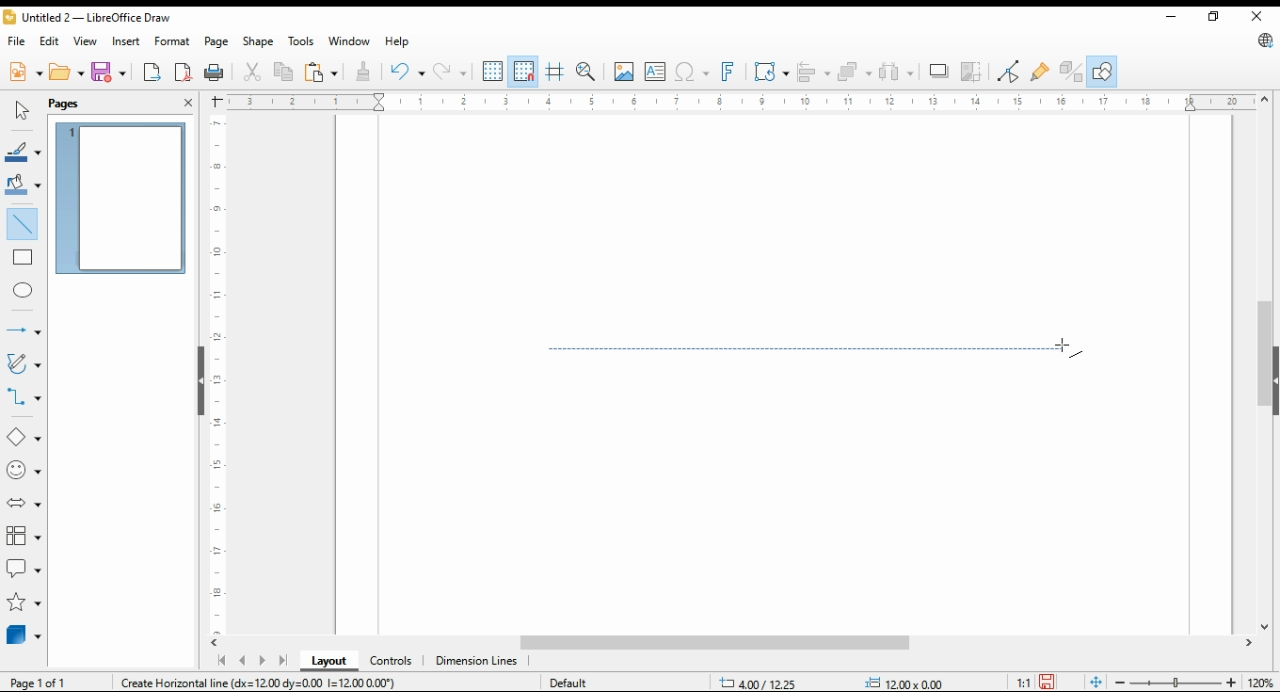 This screenshot has width=1280, height=692. What do you see at coordinates (259, 681) in the screenshot?
I see `Create Horizontal line (dx=1200 dy=000 1=12.00 0.00")` at bounding box center [259, 681].